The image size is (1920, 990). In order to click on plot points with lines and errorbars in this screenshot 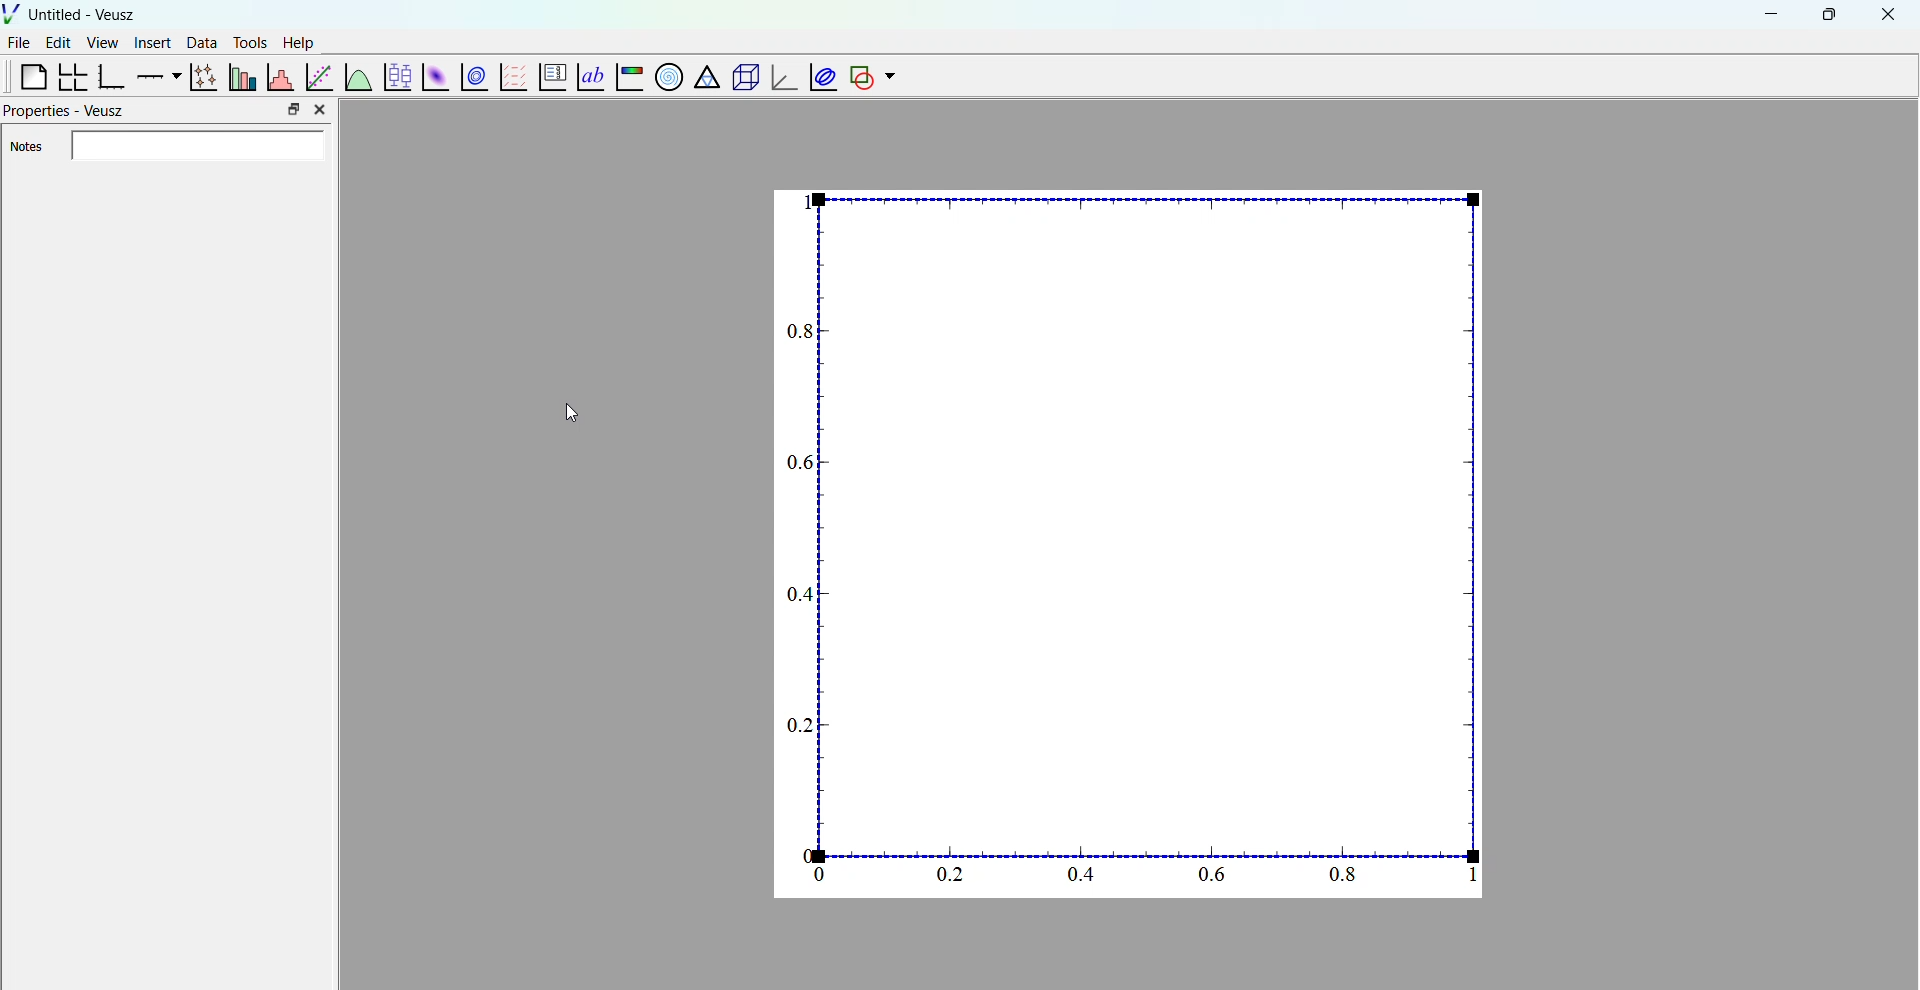, I will do `click(201, 77)`.